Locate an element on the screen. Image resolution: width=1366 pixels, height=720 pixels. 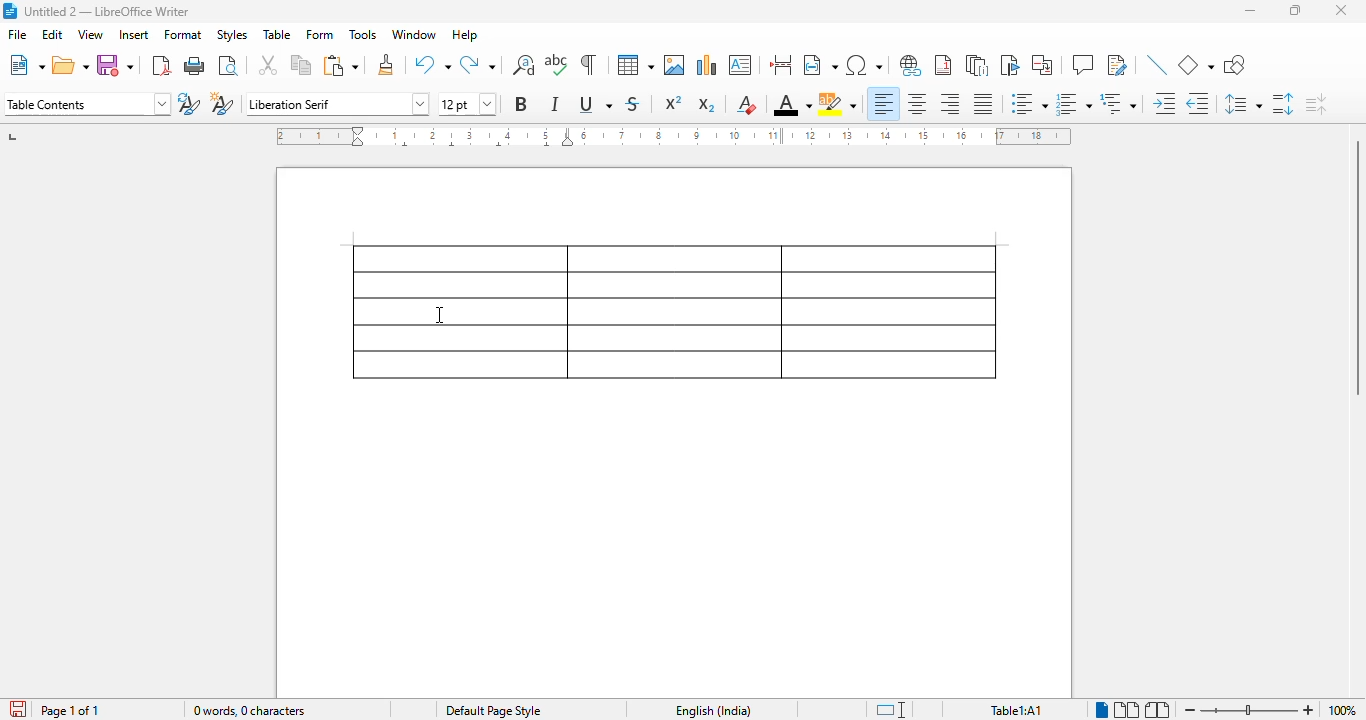
insert hyperlink is located at coordinates (911, 64).